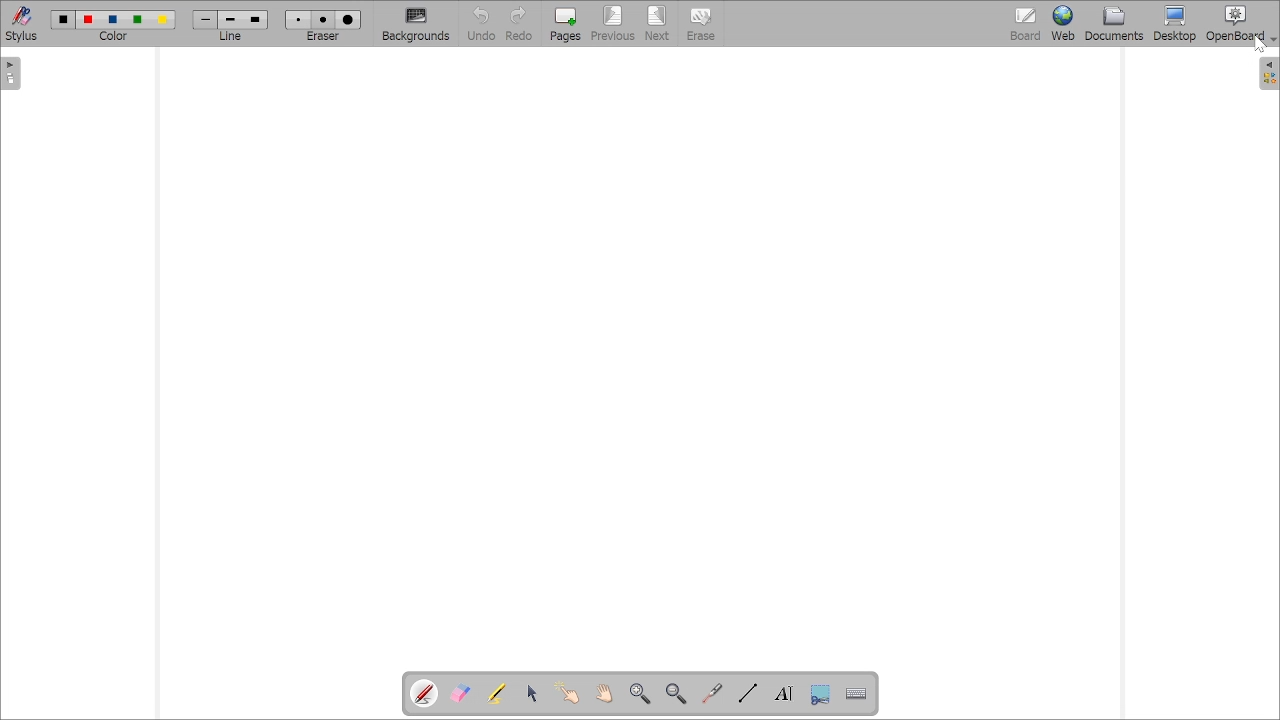 This screenshot has width=1280, height=720. Describe the element at coordinates (299, 19) in the screenshot. I see `Eraser1` at that location.